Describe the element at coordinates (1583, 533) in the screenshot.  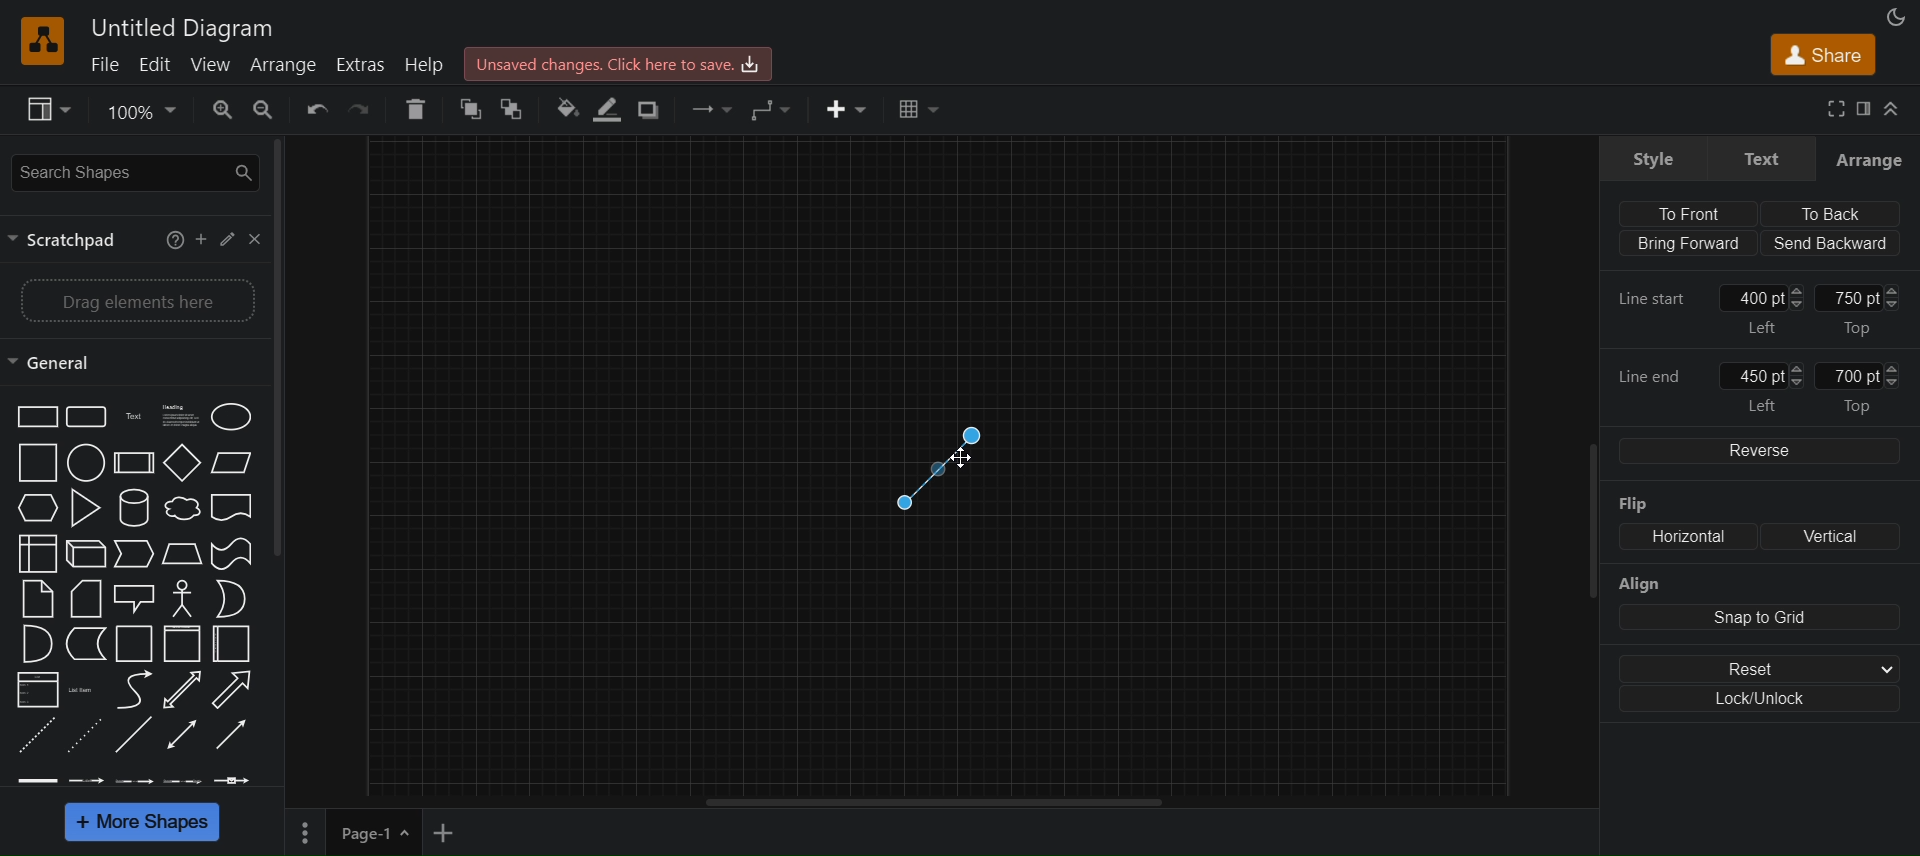
I see `scroll bar` at that location.